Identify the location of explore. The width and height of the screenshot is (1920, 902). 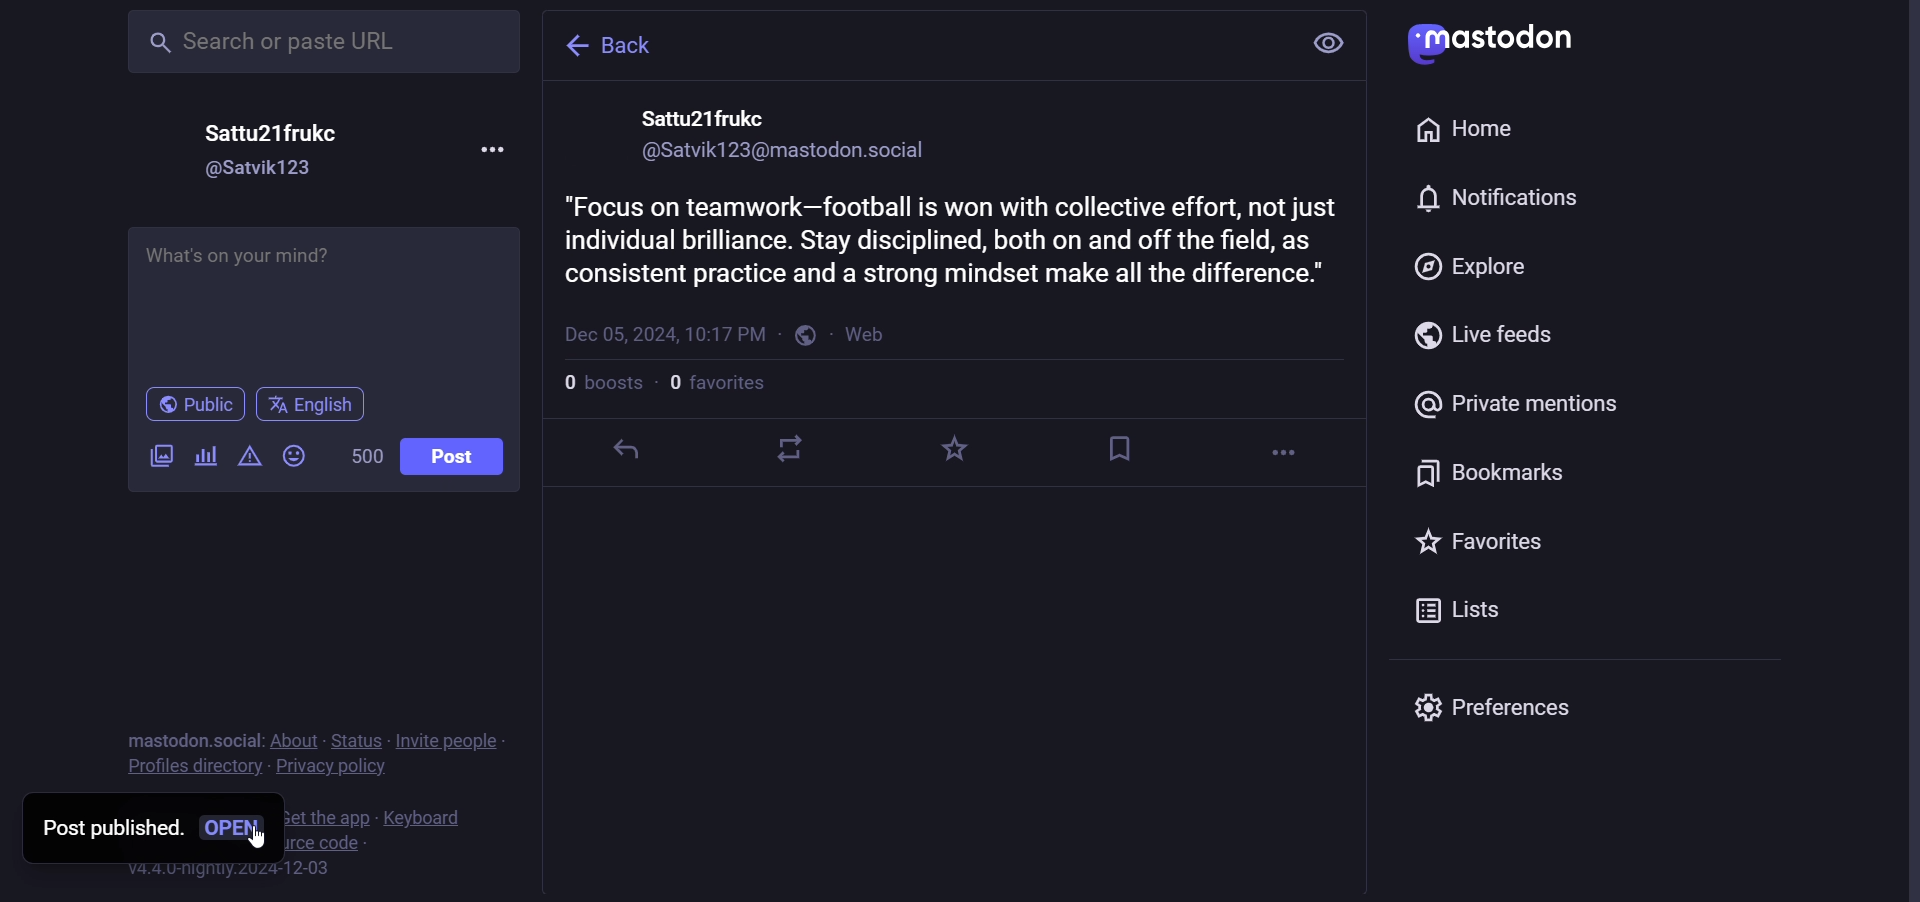
(1474, 269).